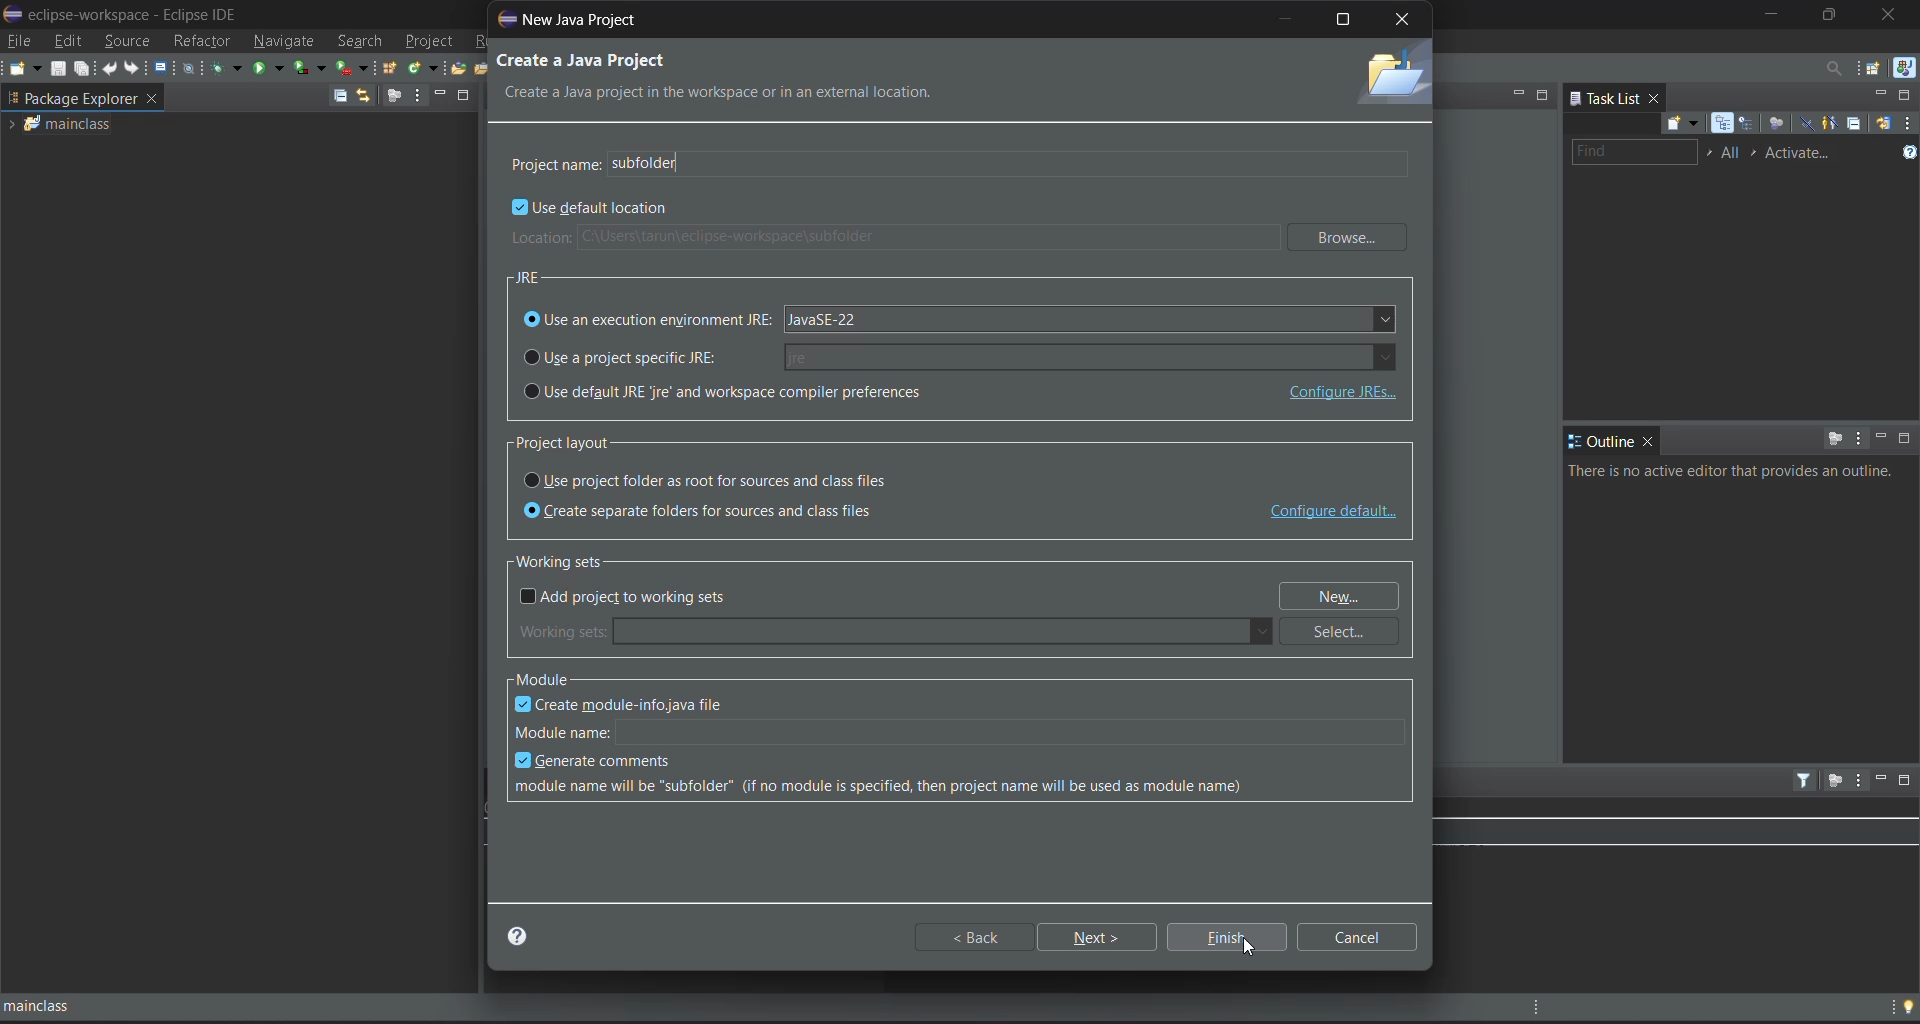  Describe the element at coordinates (1709, 152) in the screenshot. I see `select working set` at that location.